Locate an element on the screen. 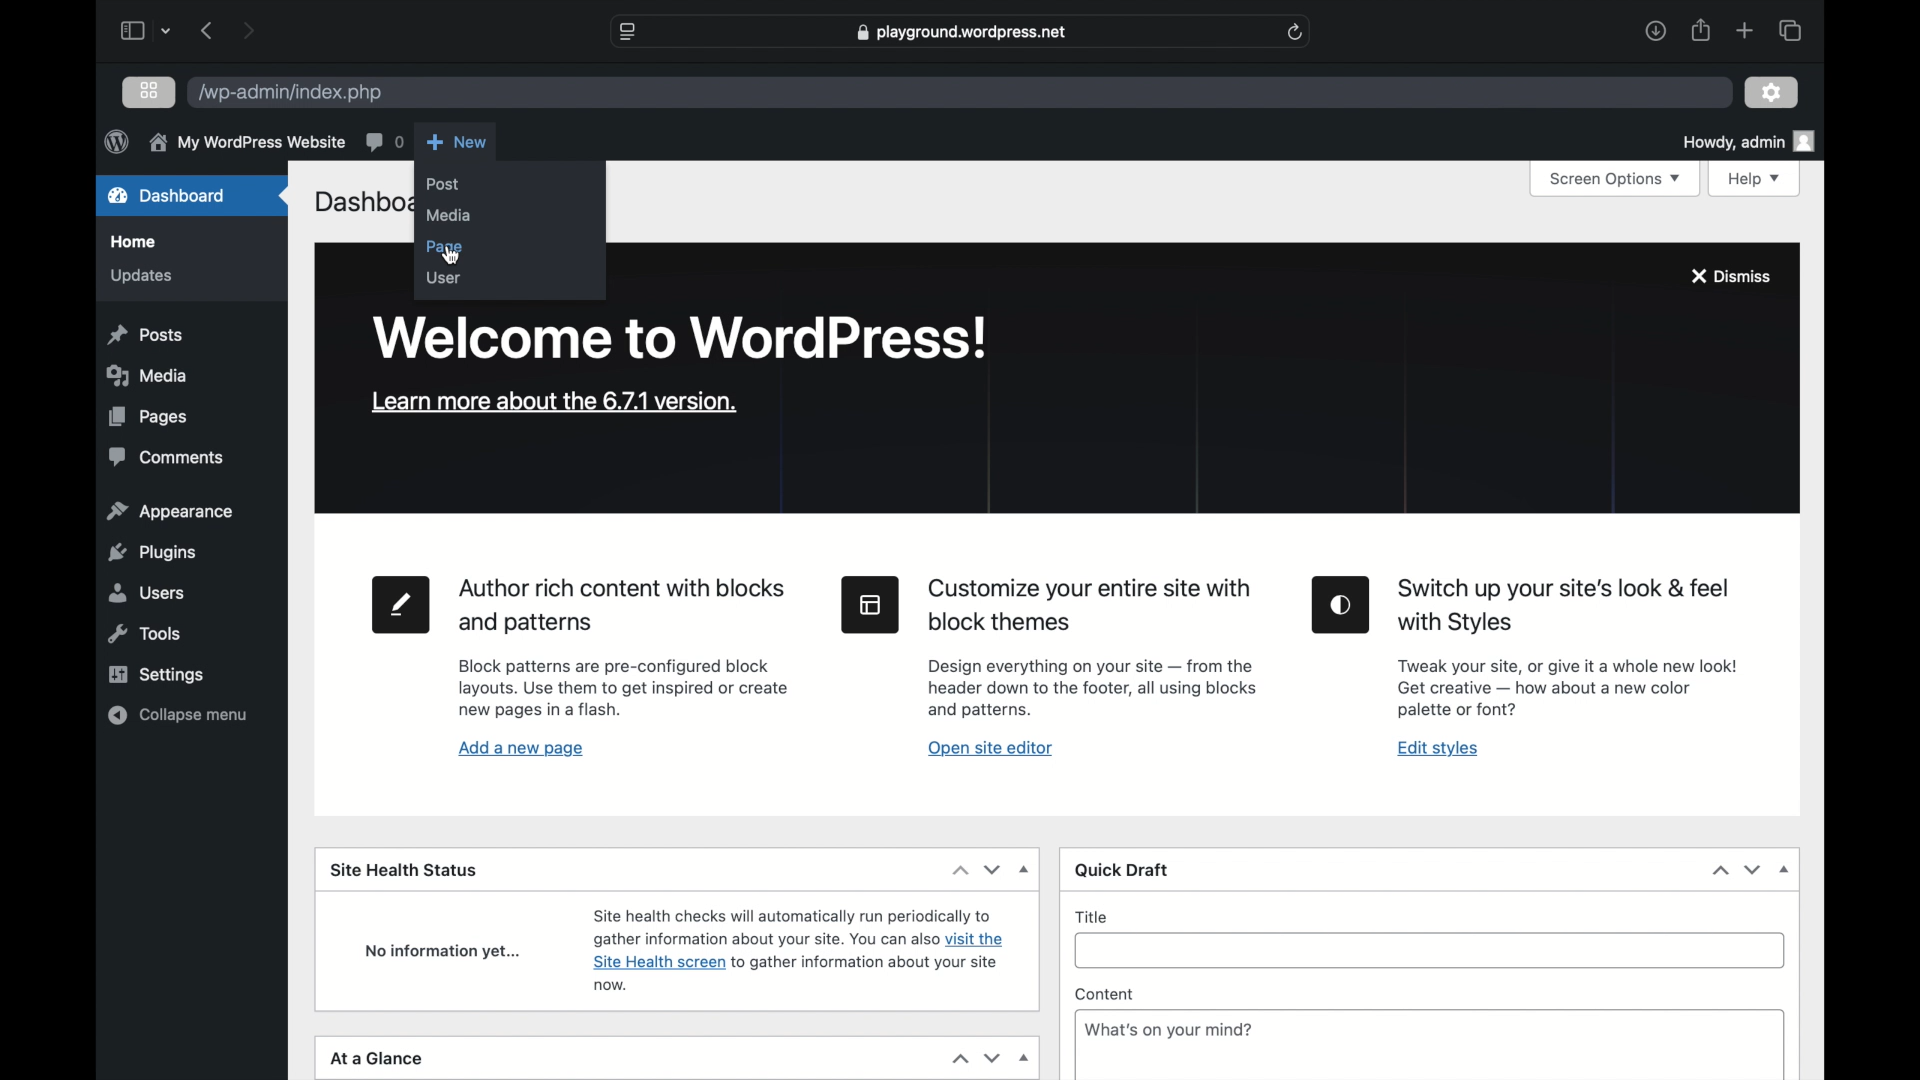  stepper buttons is located at coordinates (976, 1058).